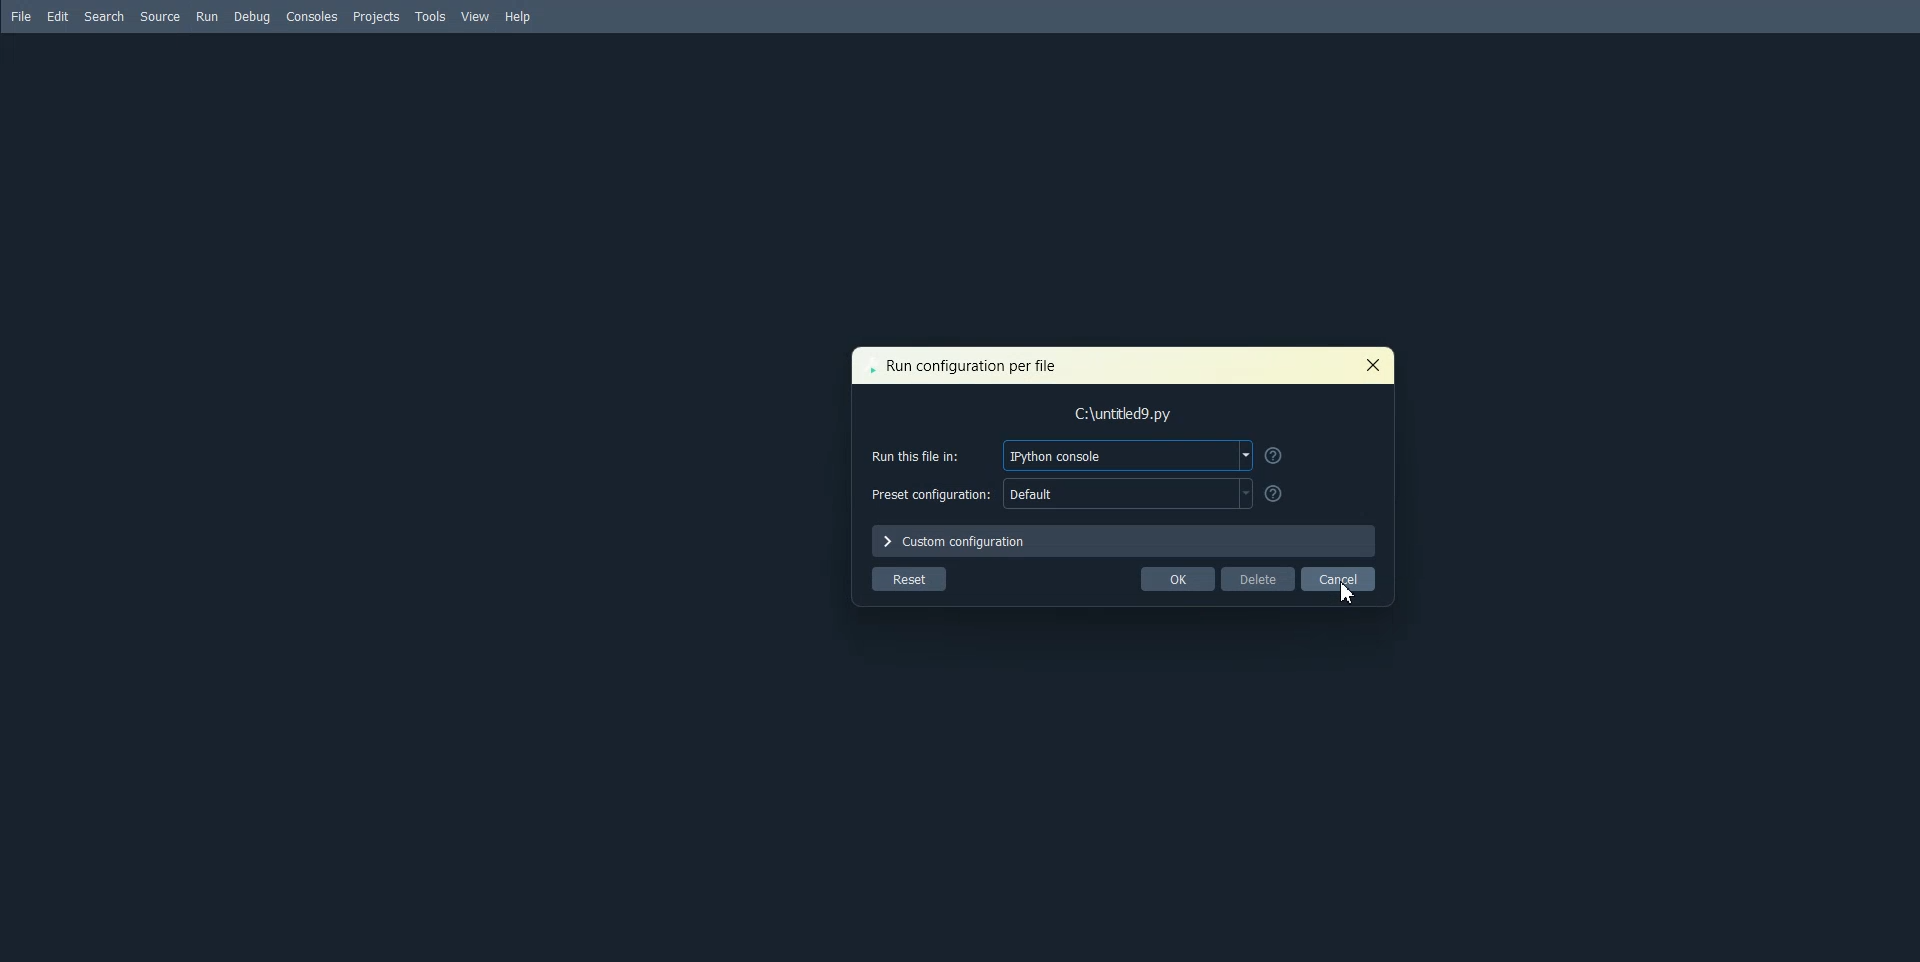  Describe the element at coordinates (963, 368) in the screenshot. I see `Run Configuration per file` at that location.